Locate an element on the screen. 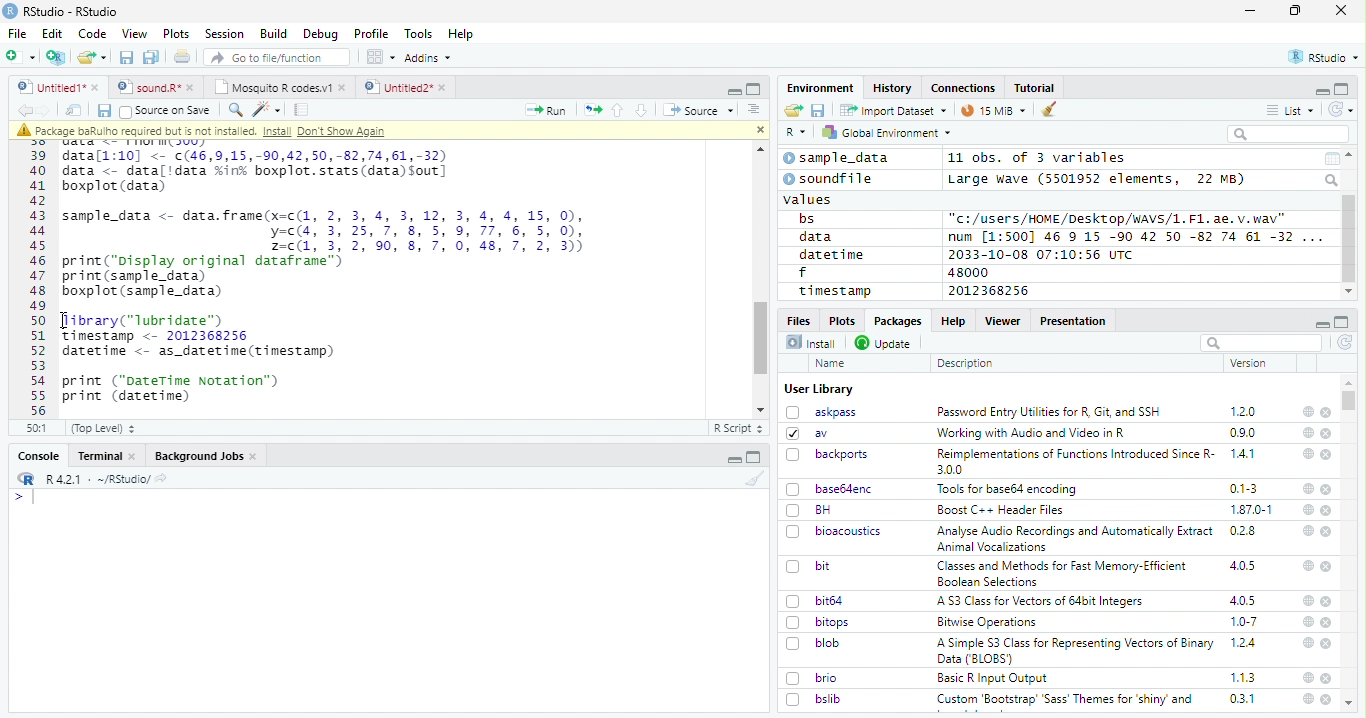  Load workspace is located at coordinates (794, 111).